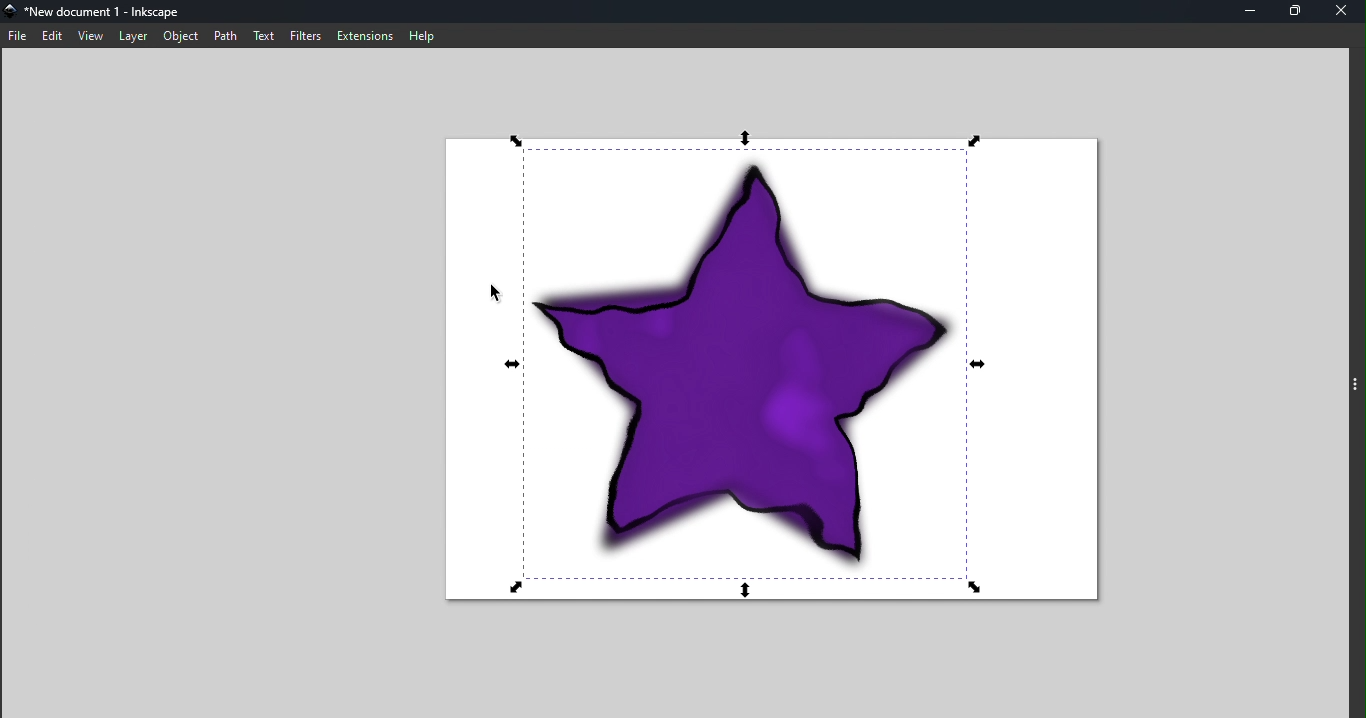 The height and width of the screenshot is (718, 1366). What do you see at coordinates (422, 35) in the screenshot?
I see `Help` at bounding box center [422, 35].